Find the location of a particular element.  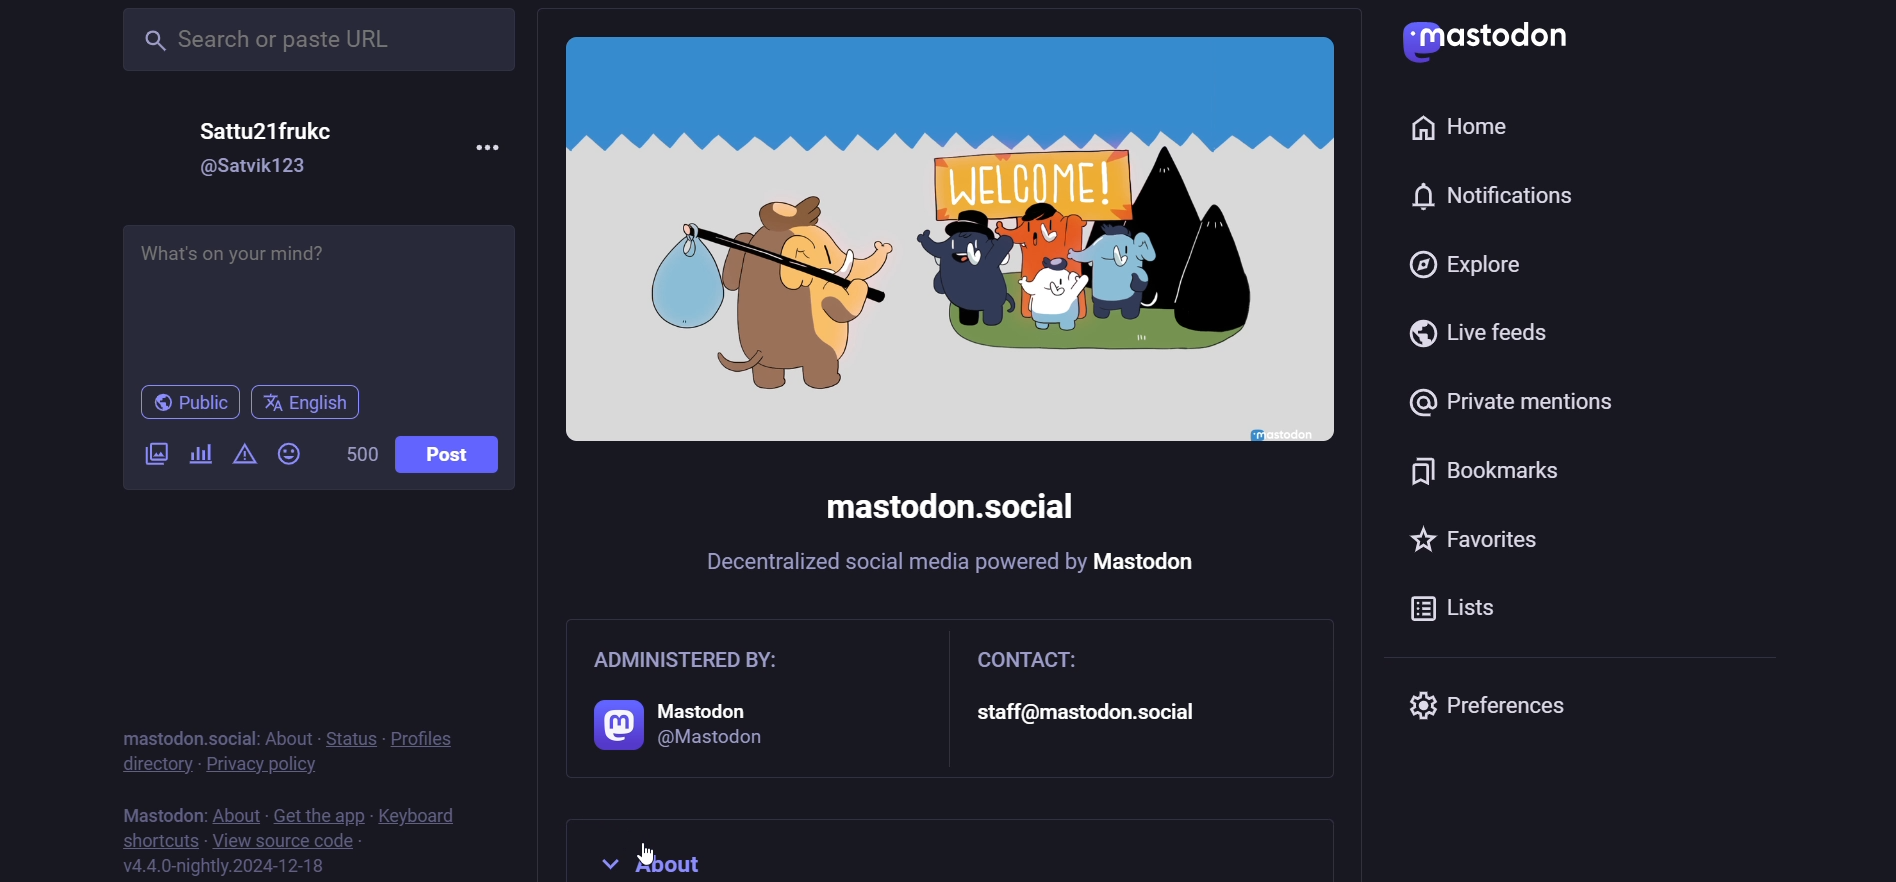

administered by is located at coordinates (741, 701).